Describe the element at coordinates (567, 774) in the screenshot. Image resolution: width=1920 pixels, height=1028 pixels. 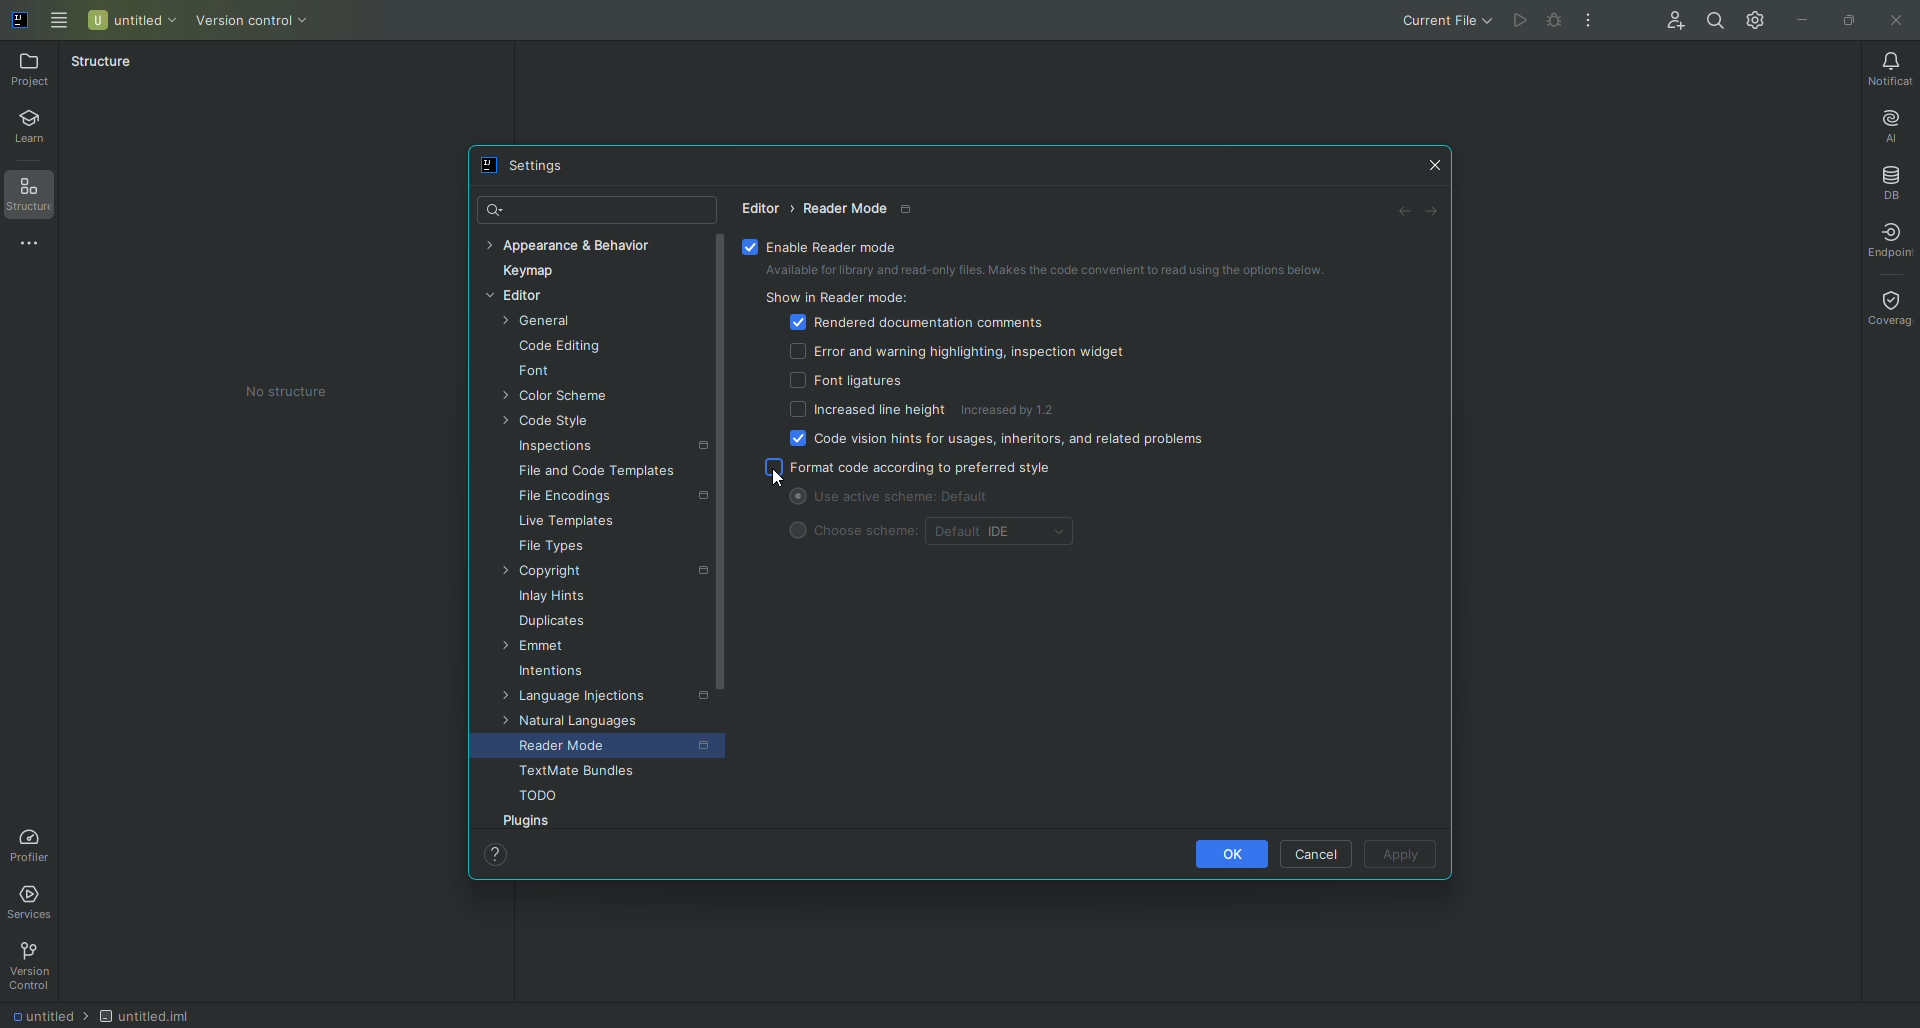
I see `Textmate bundles` at that location.